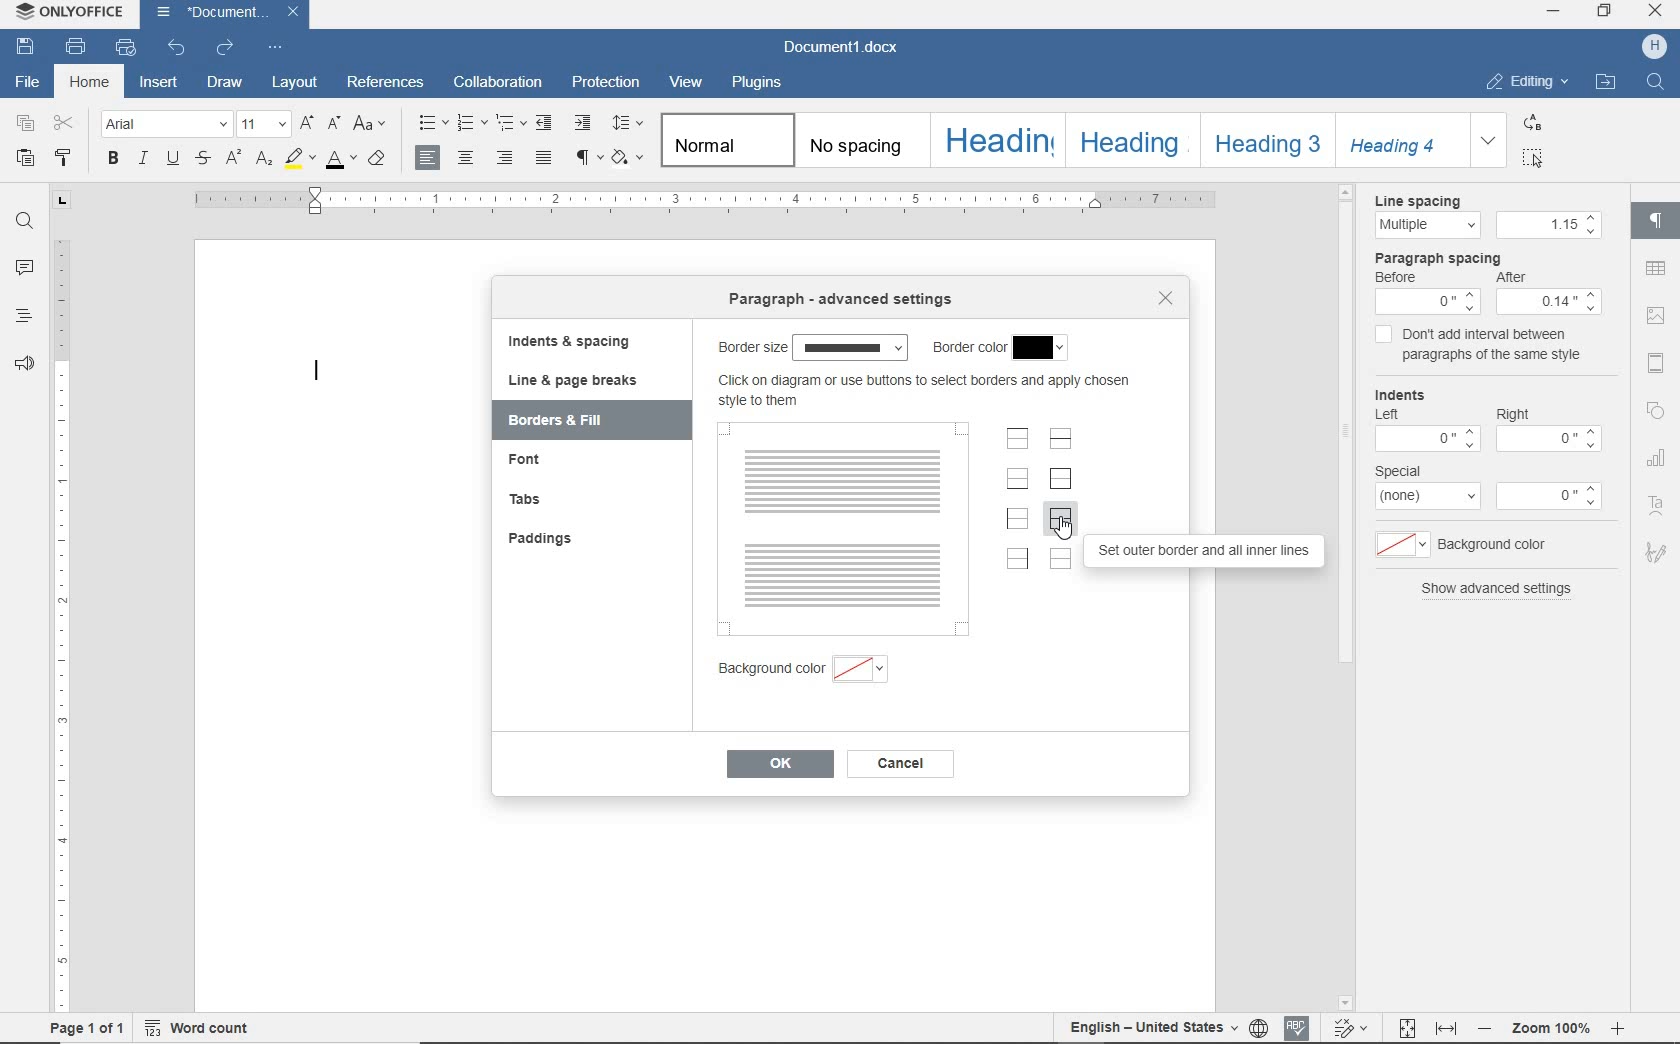  Describe the element at coordinates (1654, 316) in the screenshot. I see `image` at that location.